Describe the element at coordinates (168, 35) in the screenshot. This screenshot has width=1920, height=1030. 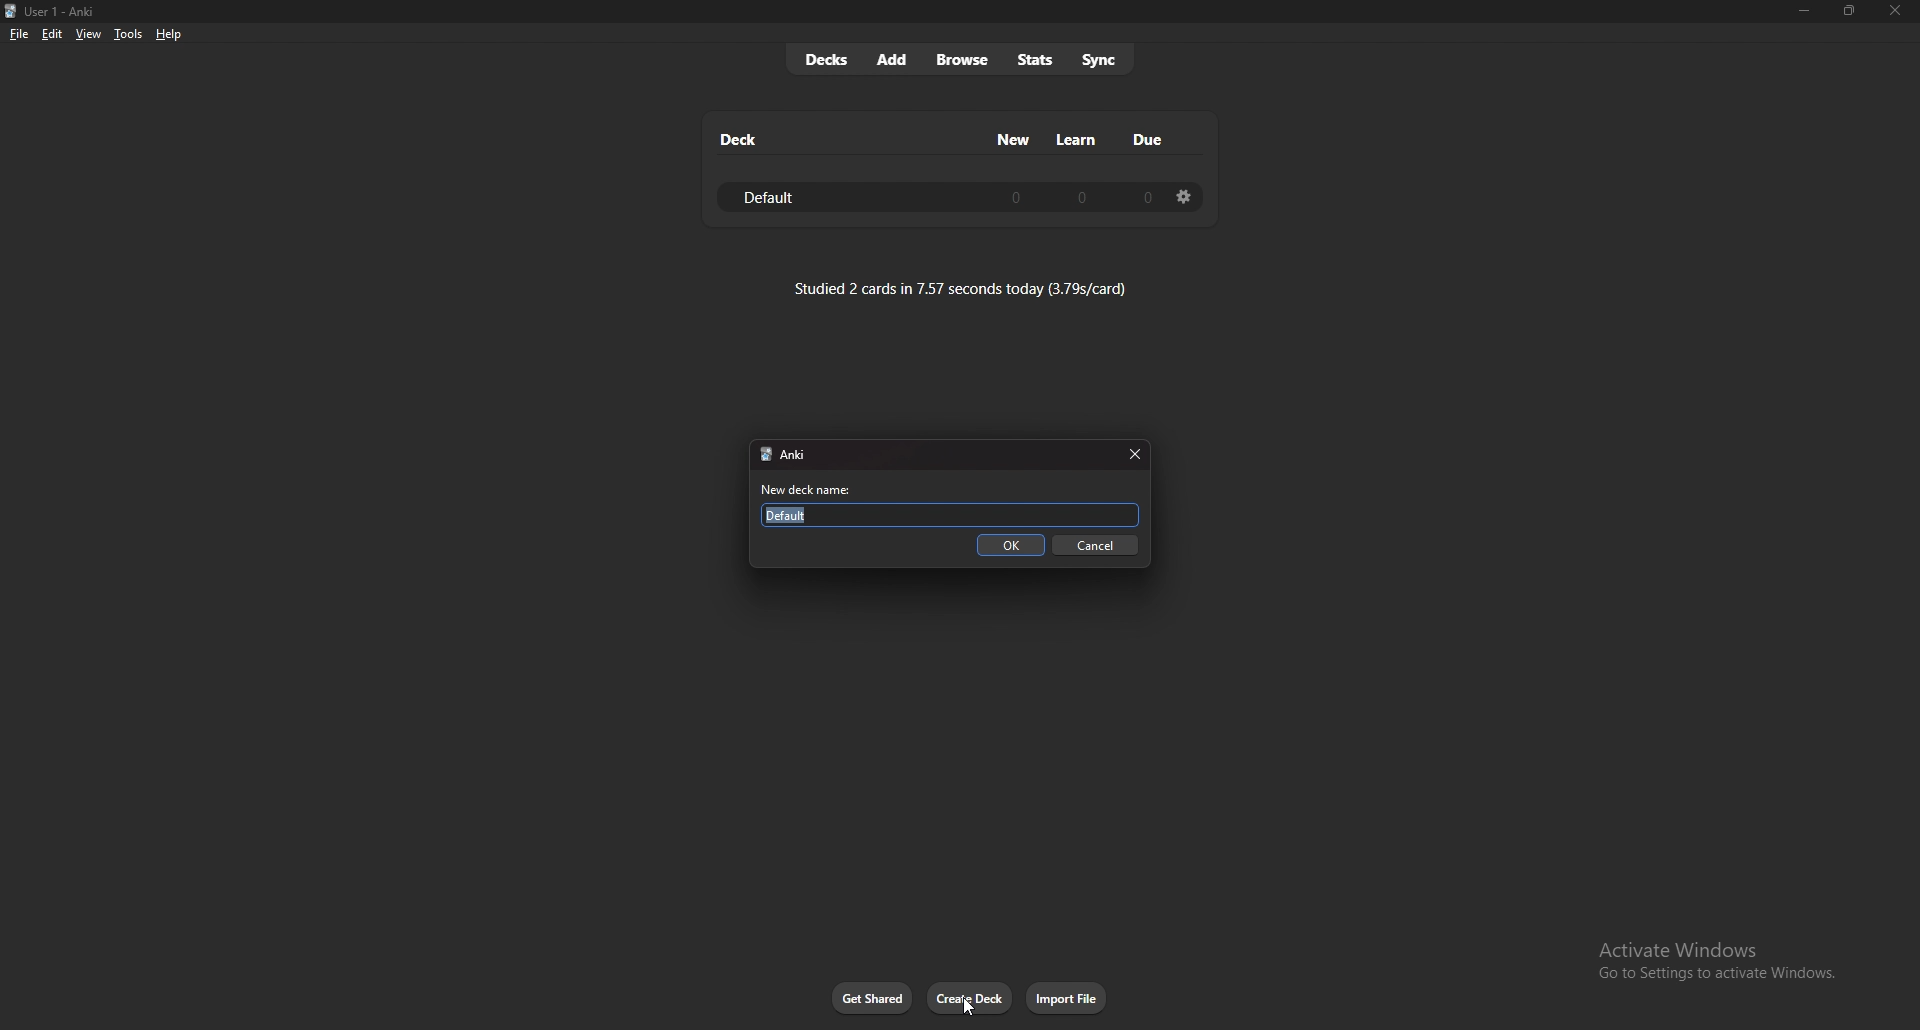
I see `help` at that location.